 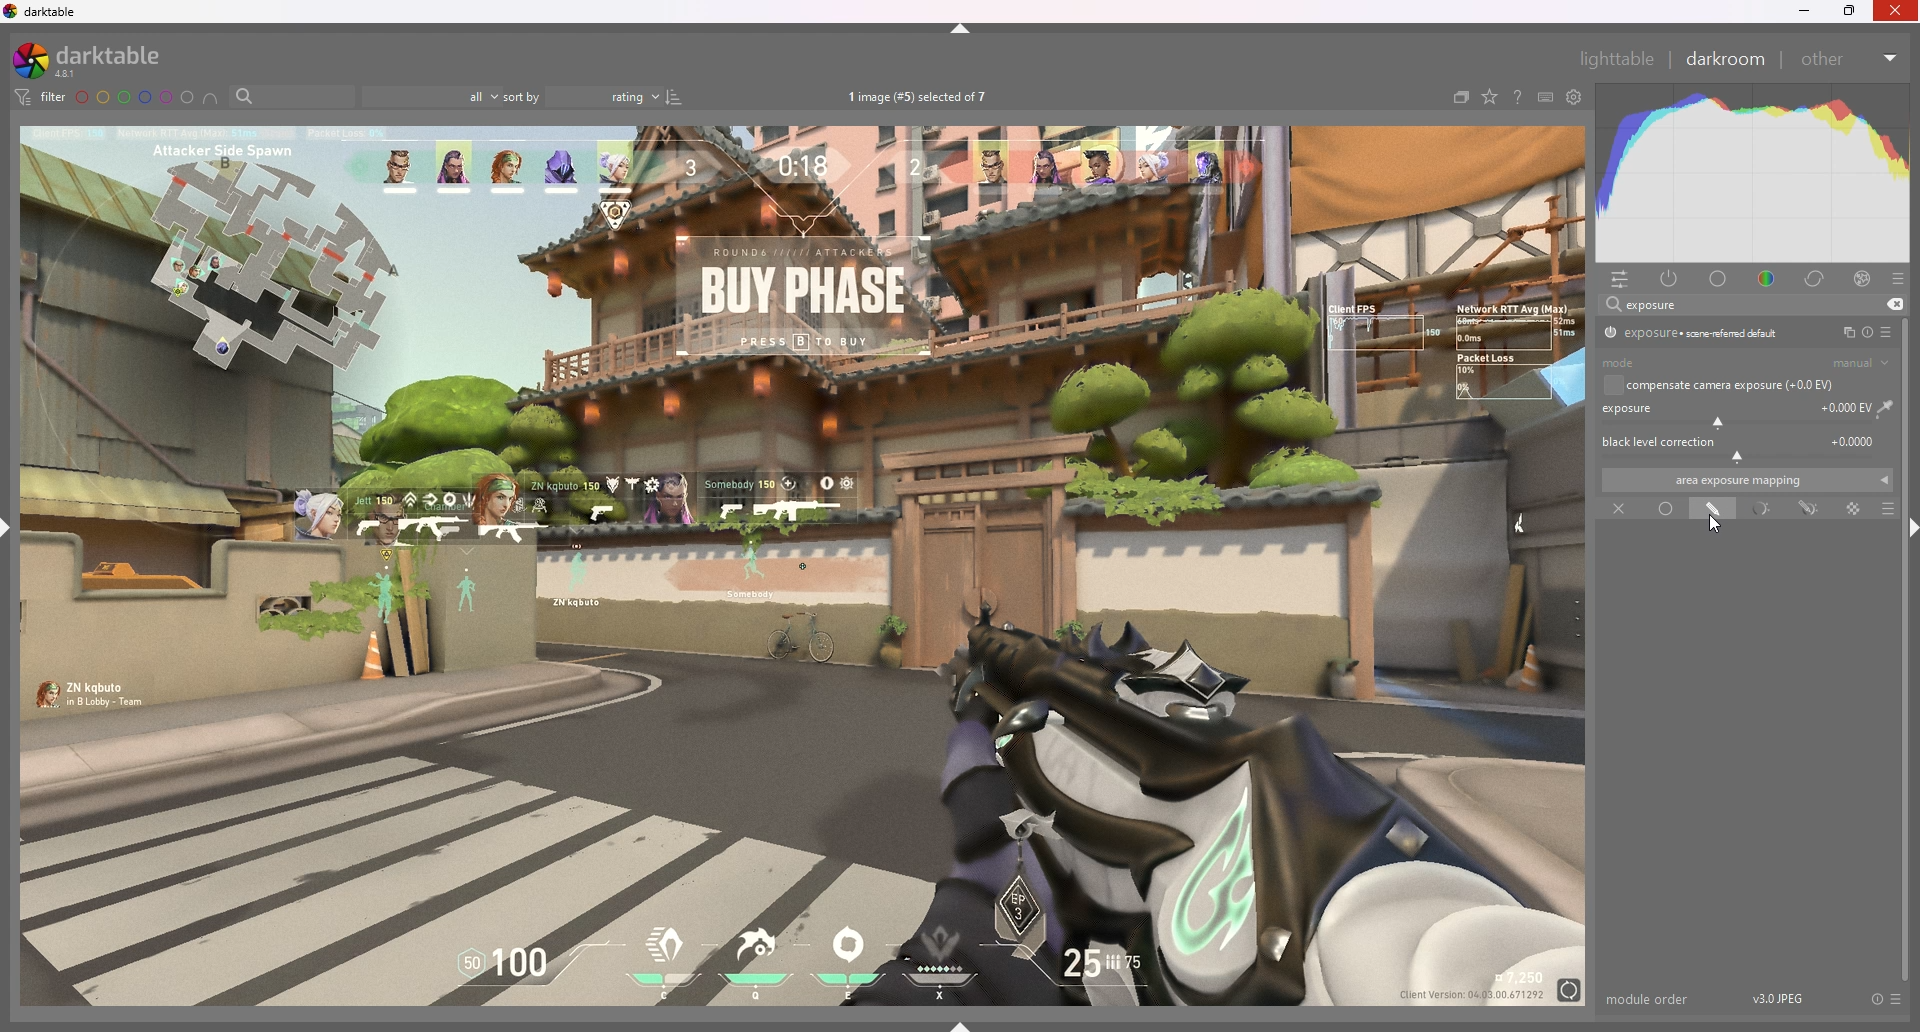 I want to click on lighttable, so click(x=1617, y=58).